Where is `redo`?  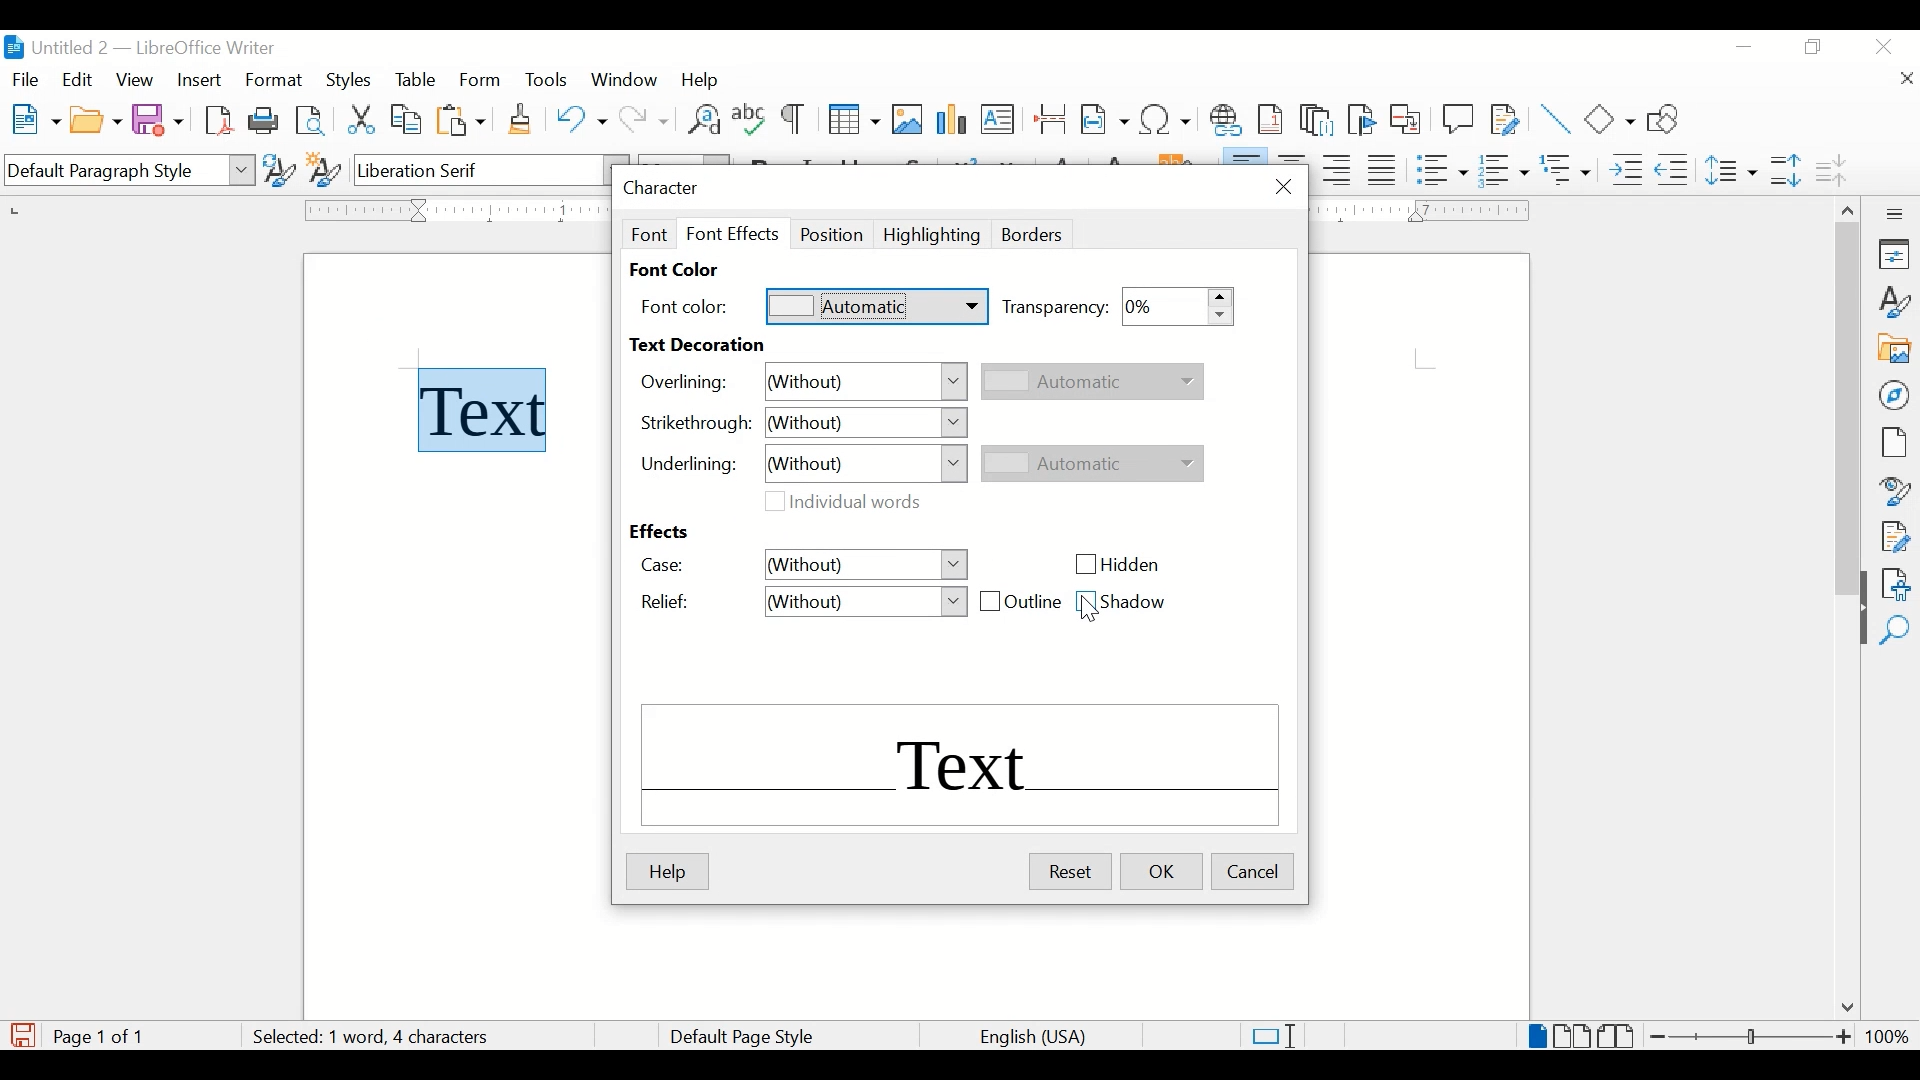 redo is located at coordinates (645, 120).